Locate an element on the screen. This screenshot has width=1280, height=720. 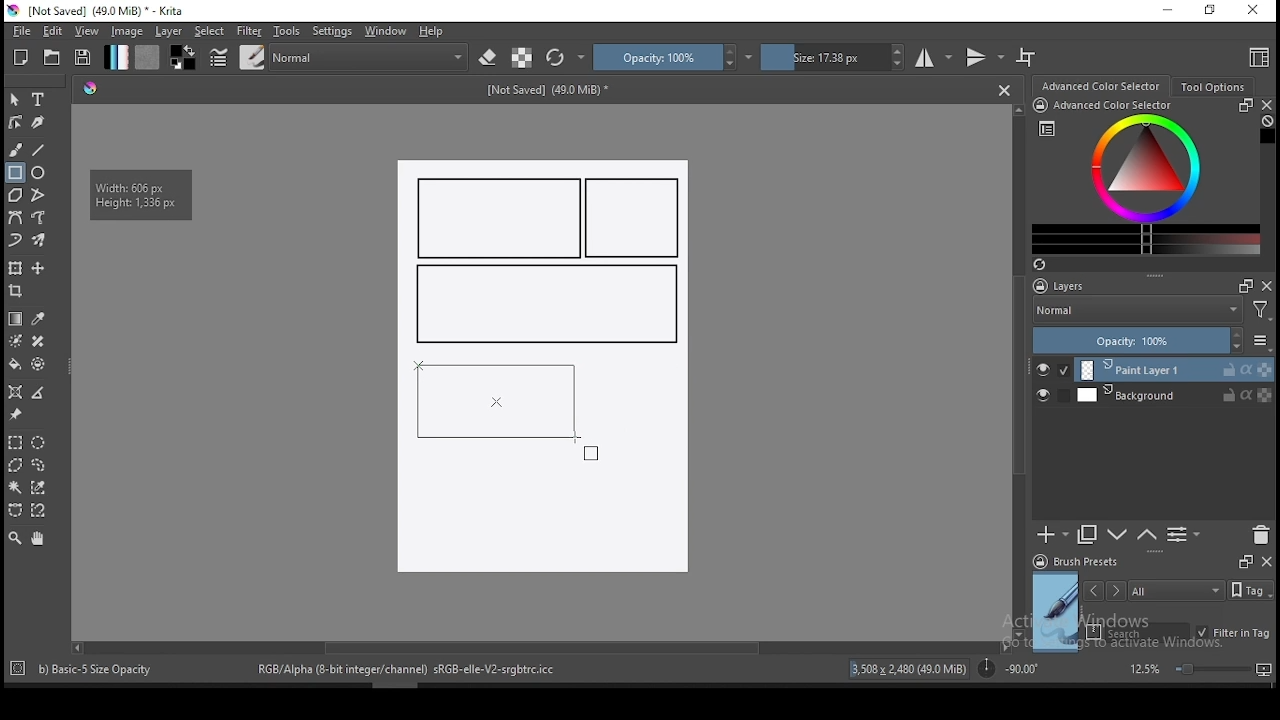
edit shapes tool is located at coordinates (15, 121).